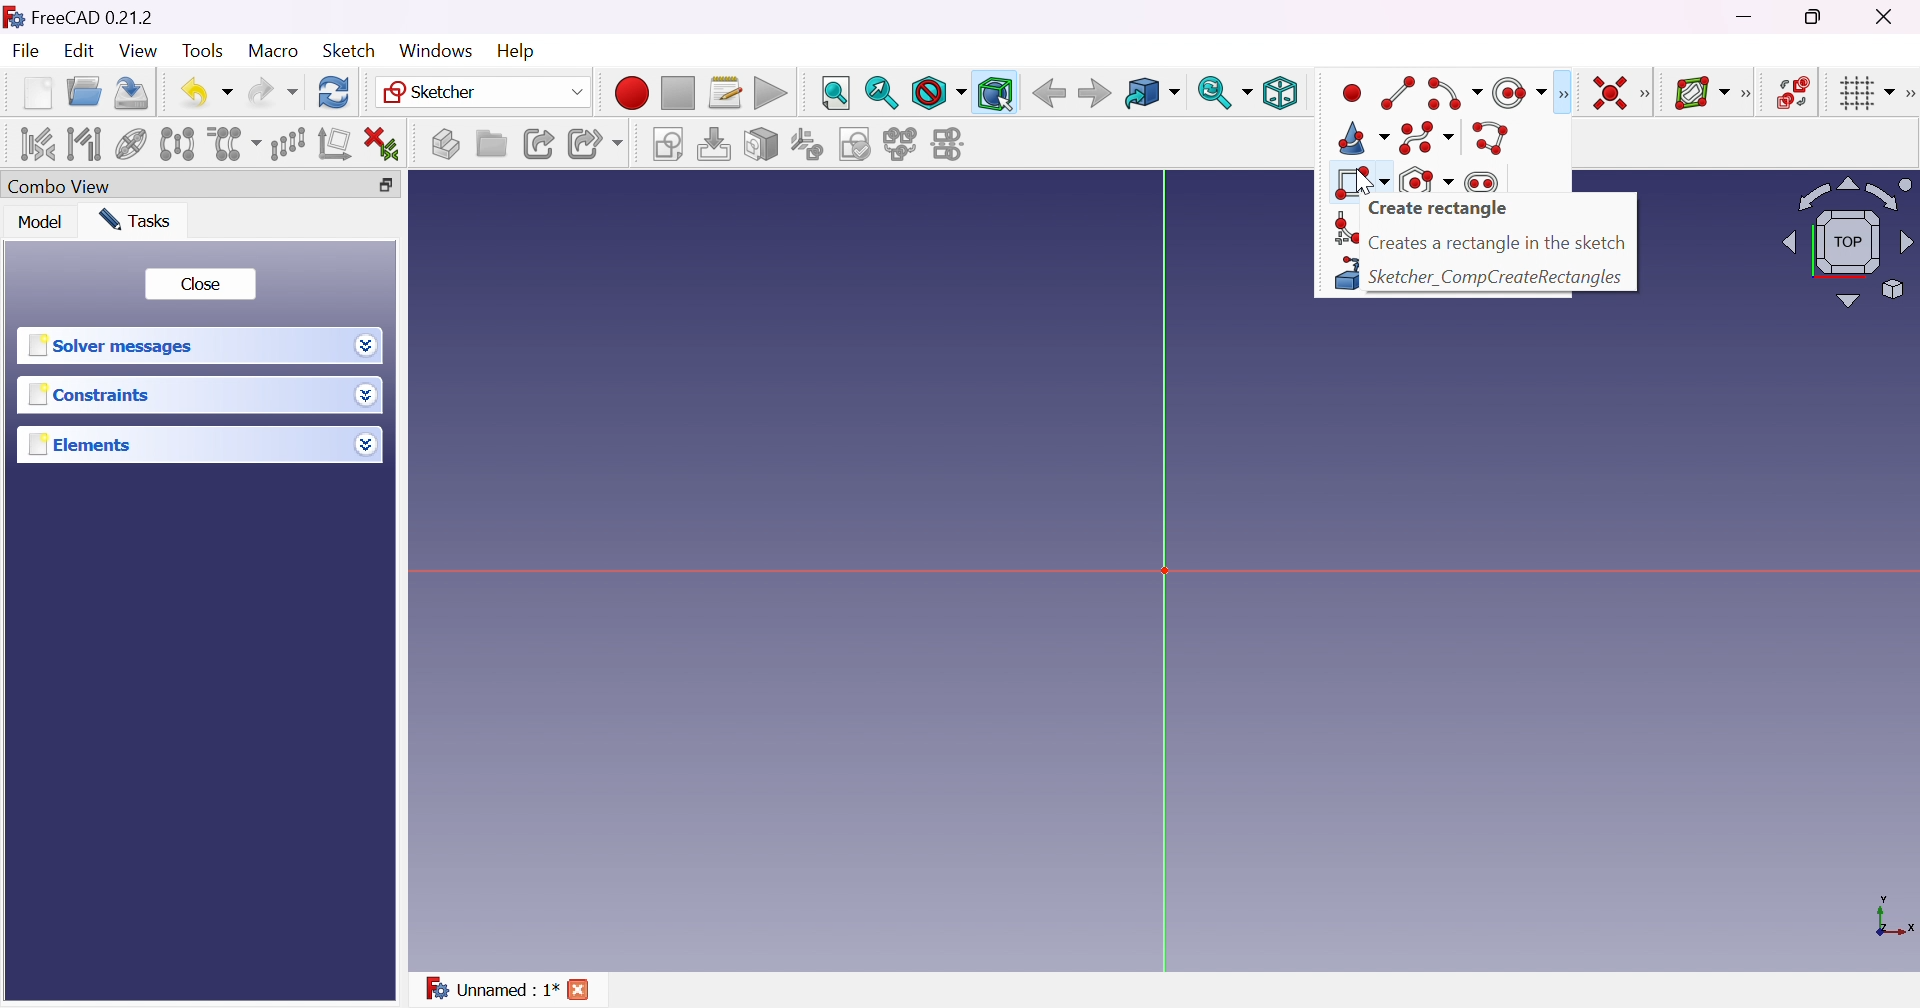 The image size is (1920, 1008). What do you see at coordinates (131, 144) in the screenshot?
I see `Show/hide internal geometry` at bounding box center [131, 144].